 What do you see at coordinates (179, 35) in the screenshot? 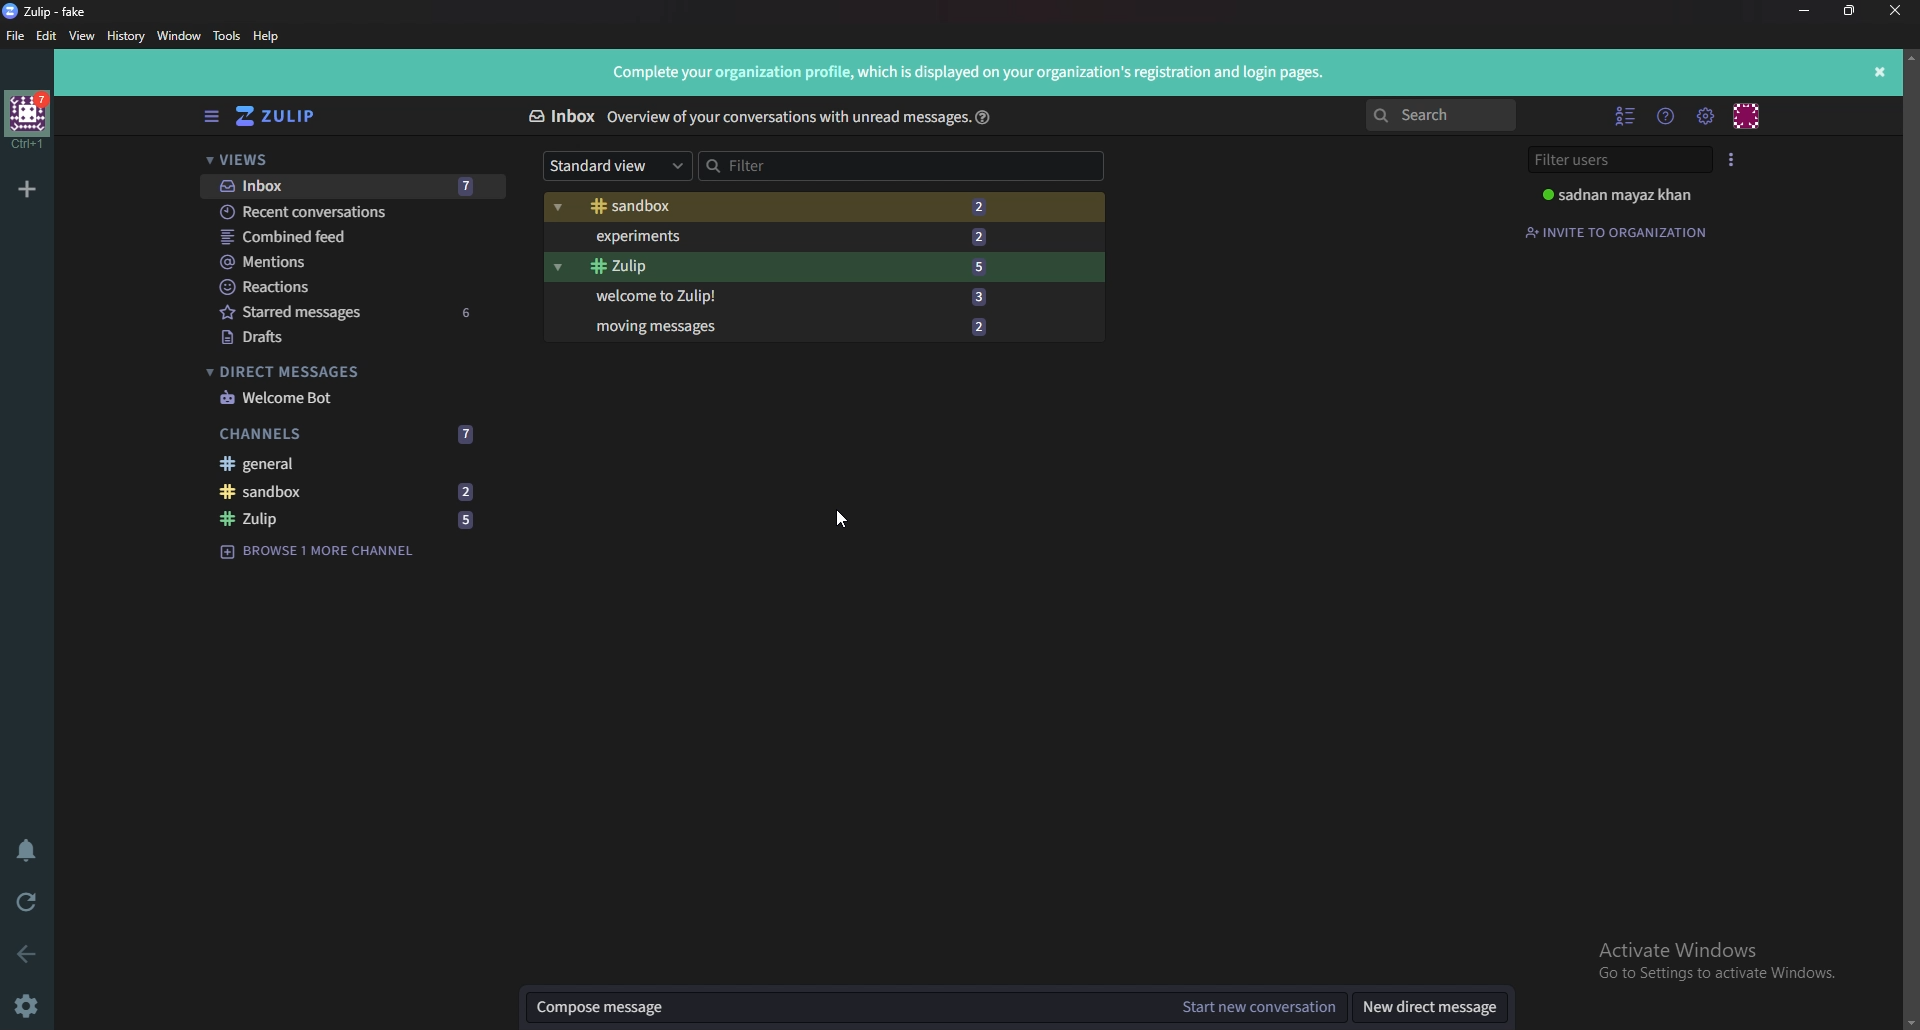
I see `window` at bounding box center [179, 35].